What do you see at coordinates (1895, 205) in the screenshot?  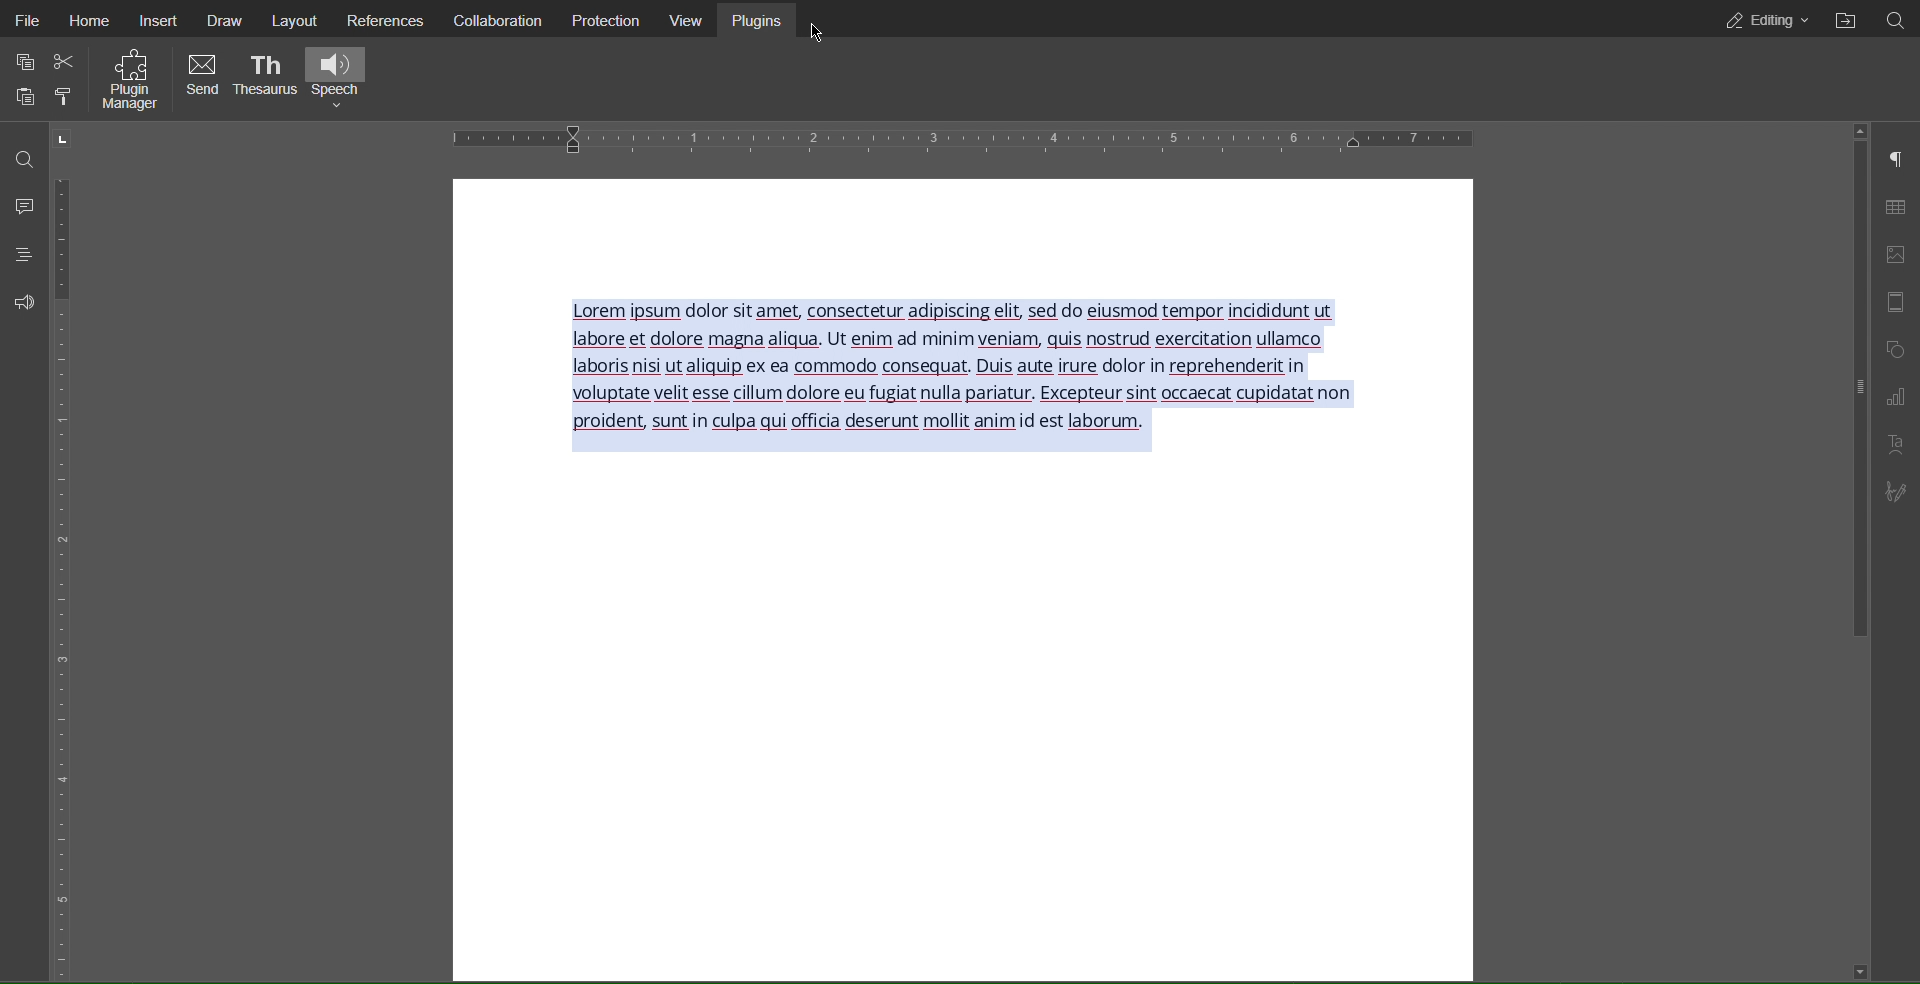 I see `Table Settings` at bounding box center [1895, 205].